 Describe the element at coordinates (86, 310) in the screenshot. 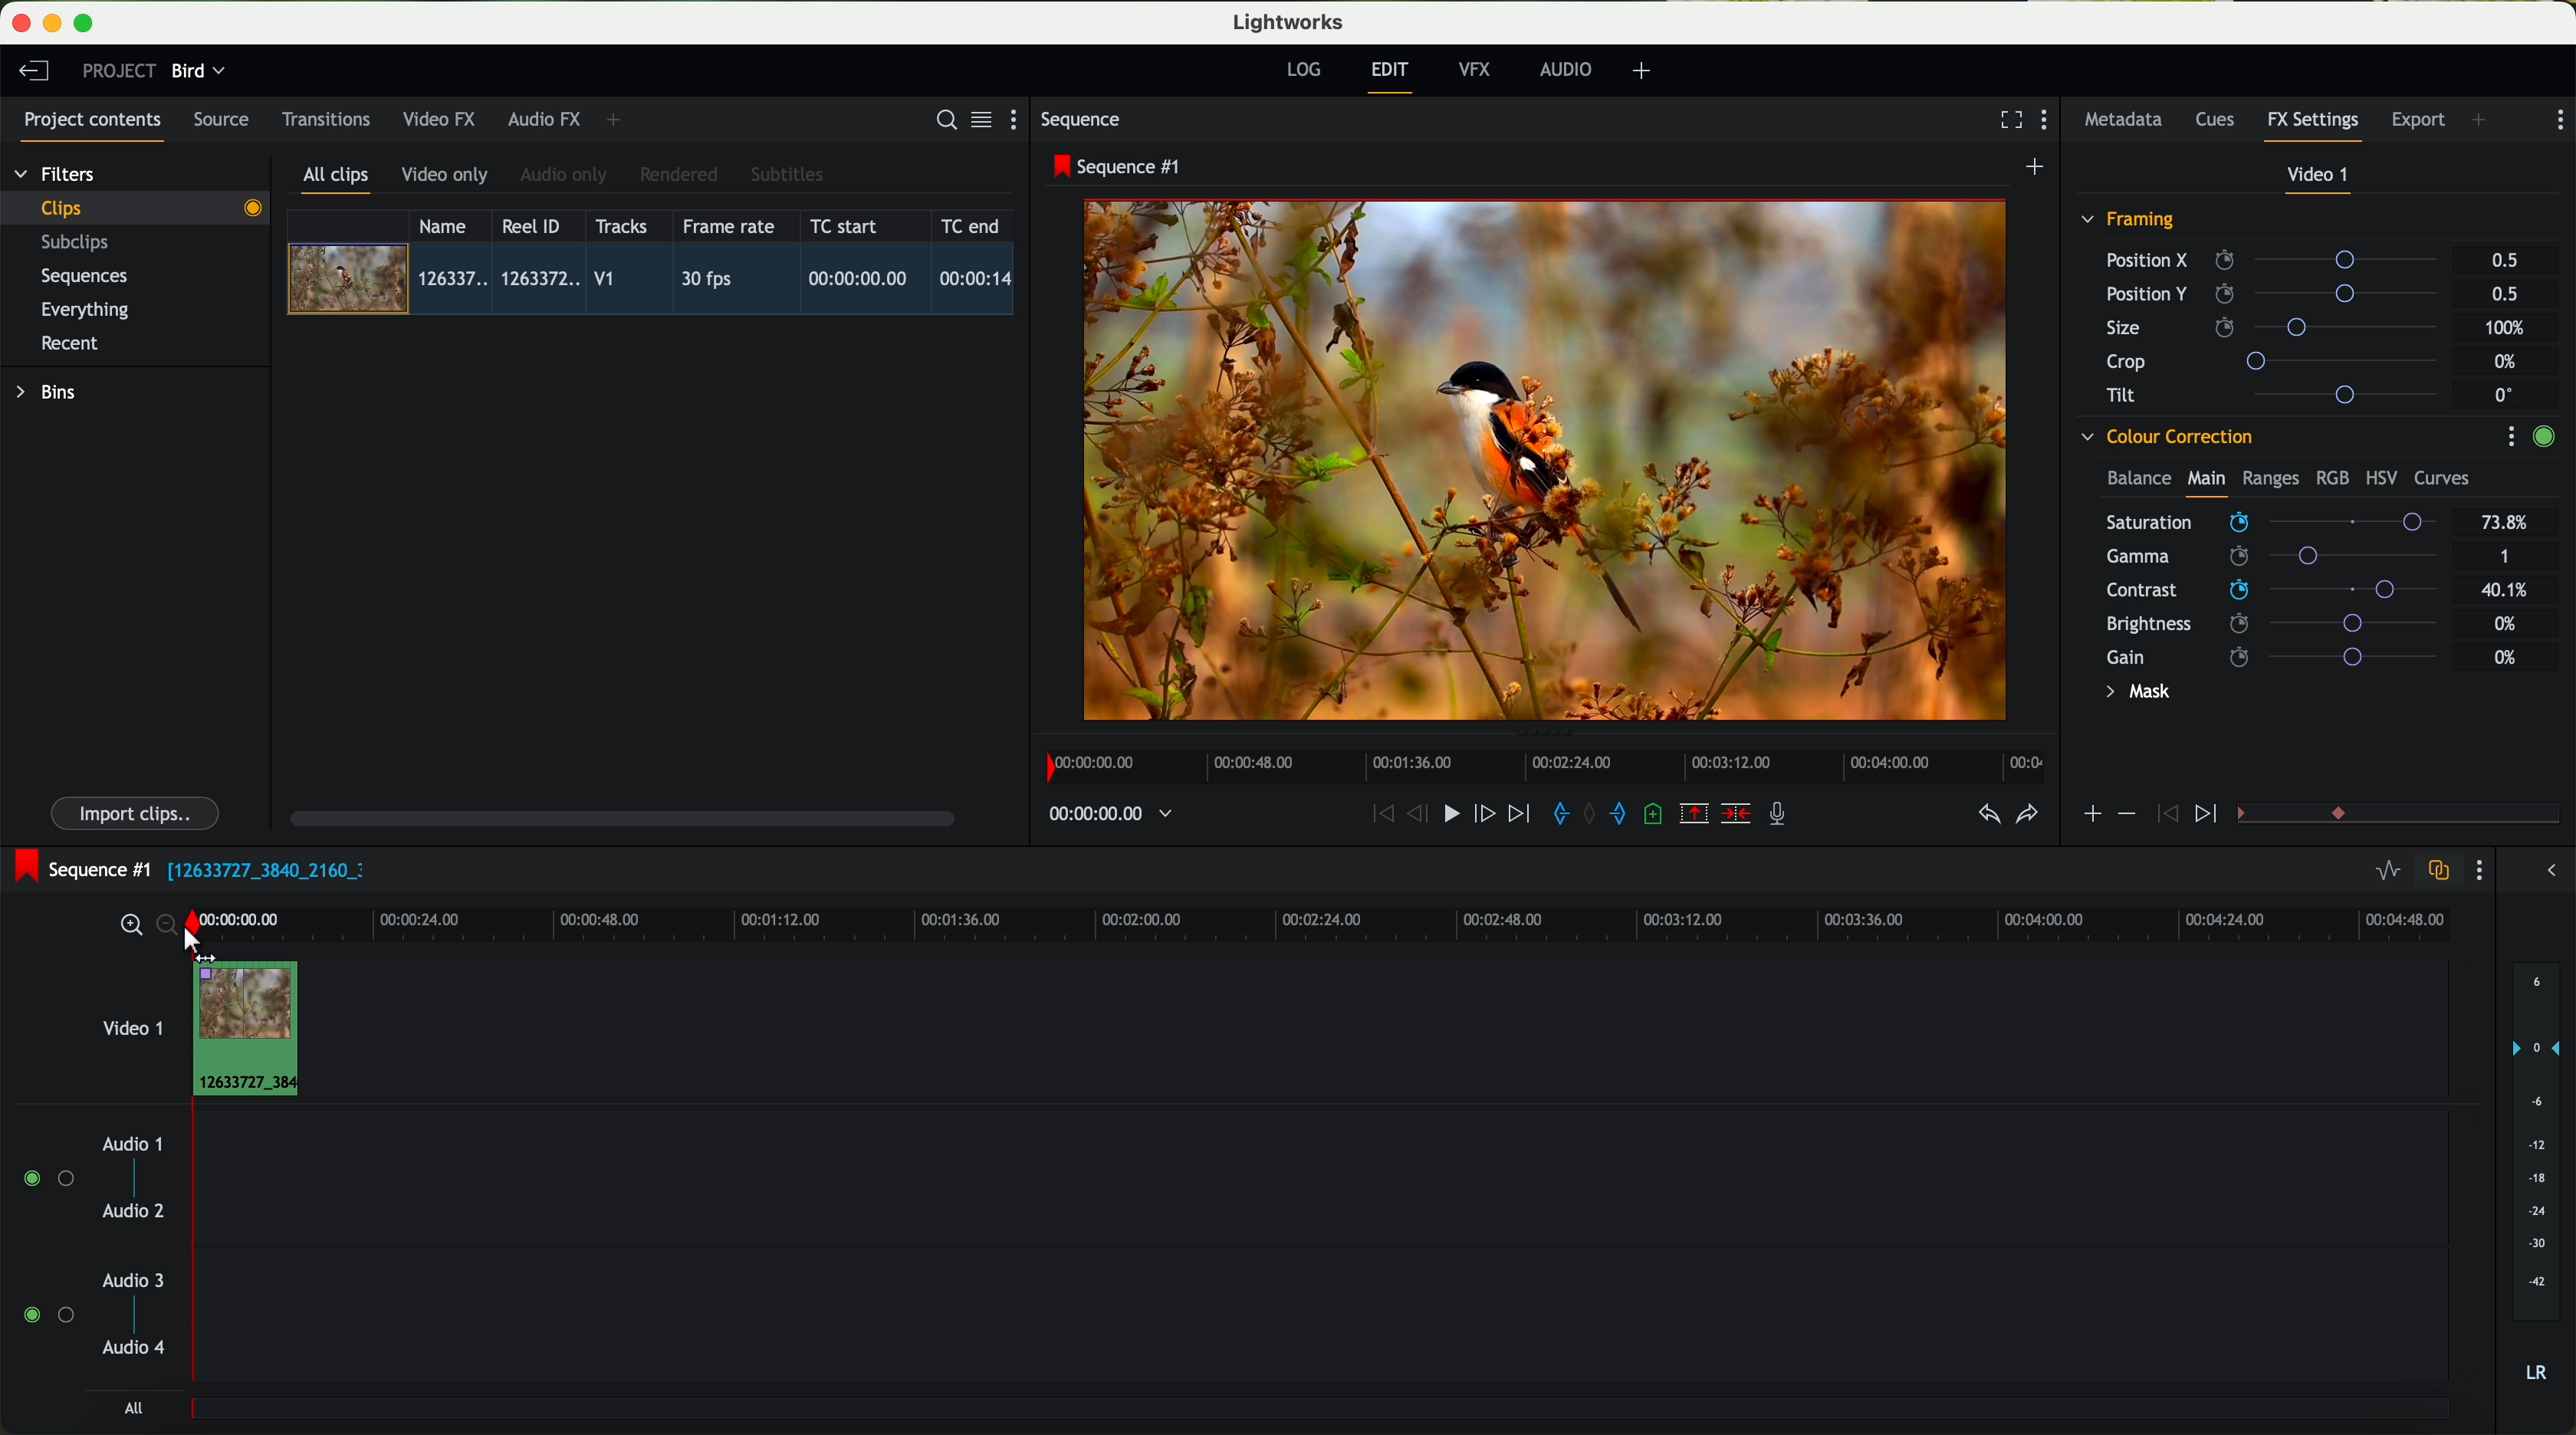

I see `everything` at that location.